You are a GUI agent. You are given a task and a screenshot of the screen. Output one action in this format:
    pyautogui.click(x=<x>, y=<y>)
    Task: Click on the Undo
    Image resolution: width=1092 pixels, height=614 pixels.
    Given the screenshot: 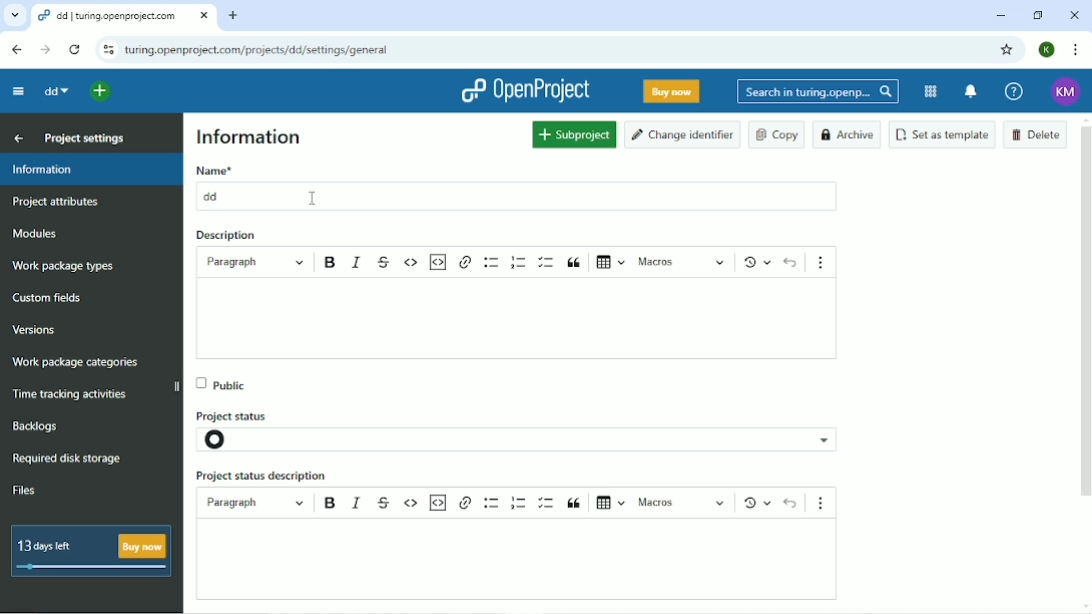 What is the action you would take?
    pyautogui.click(x=791, y=262)
    